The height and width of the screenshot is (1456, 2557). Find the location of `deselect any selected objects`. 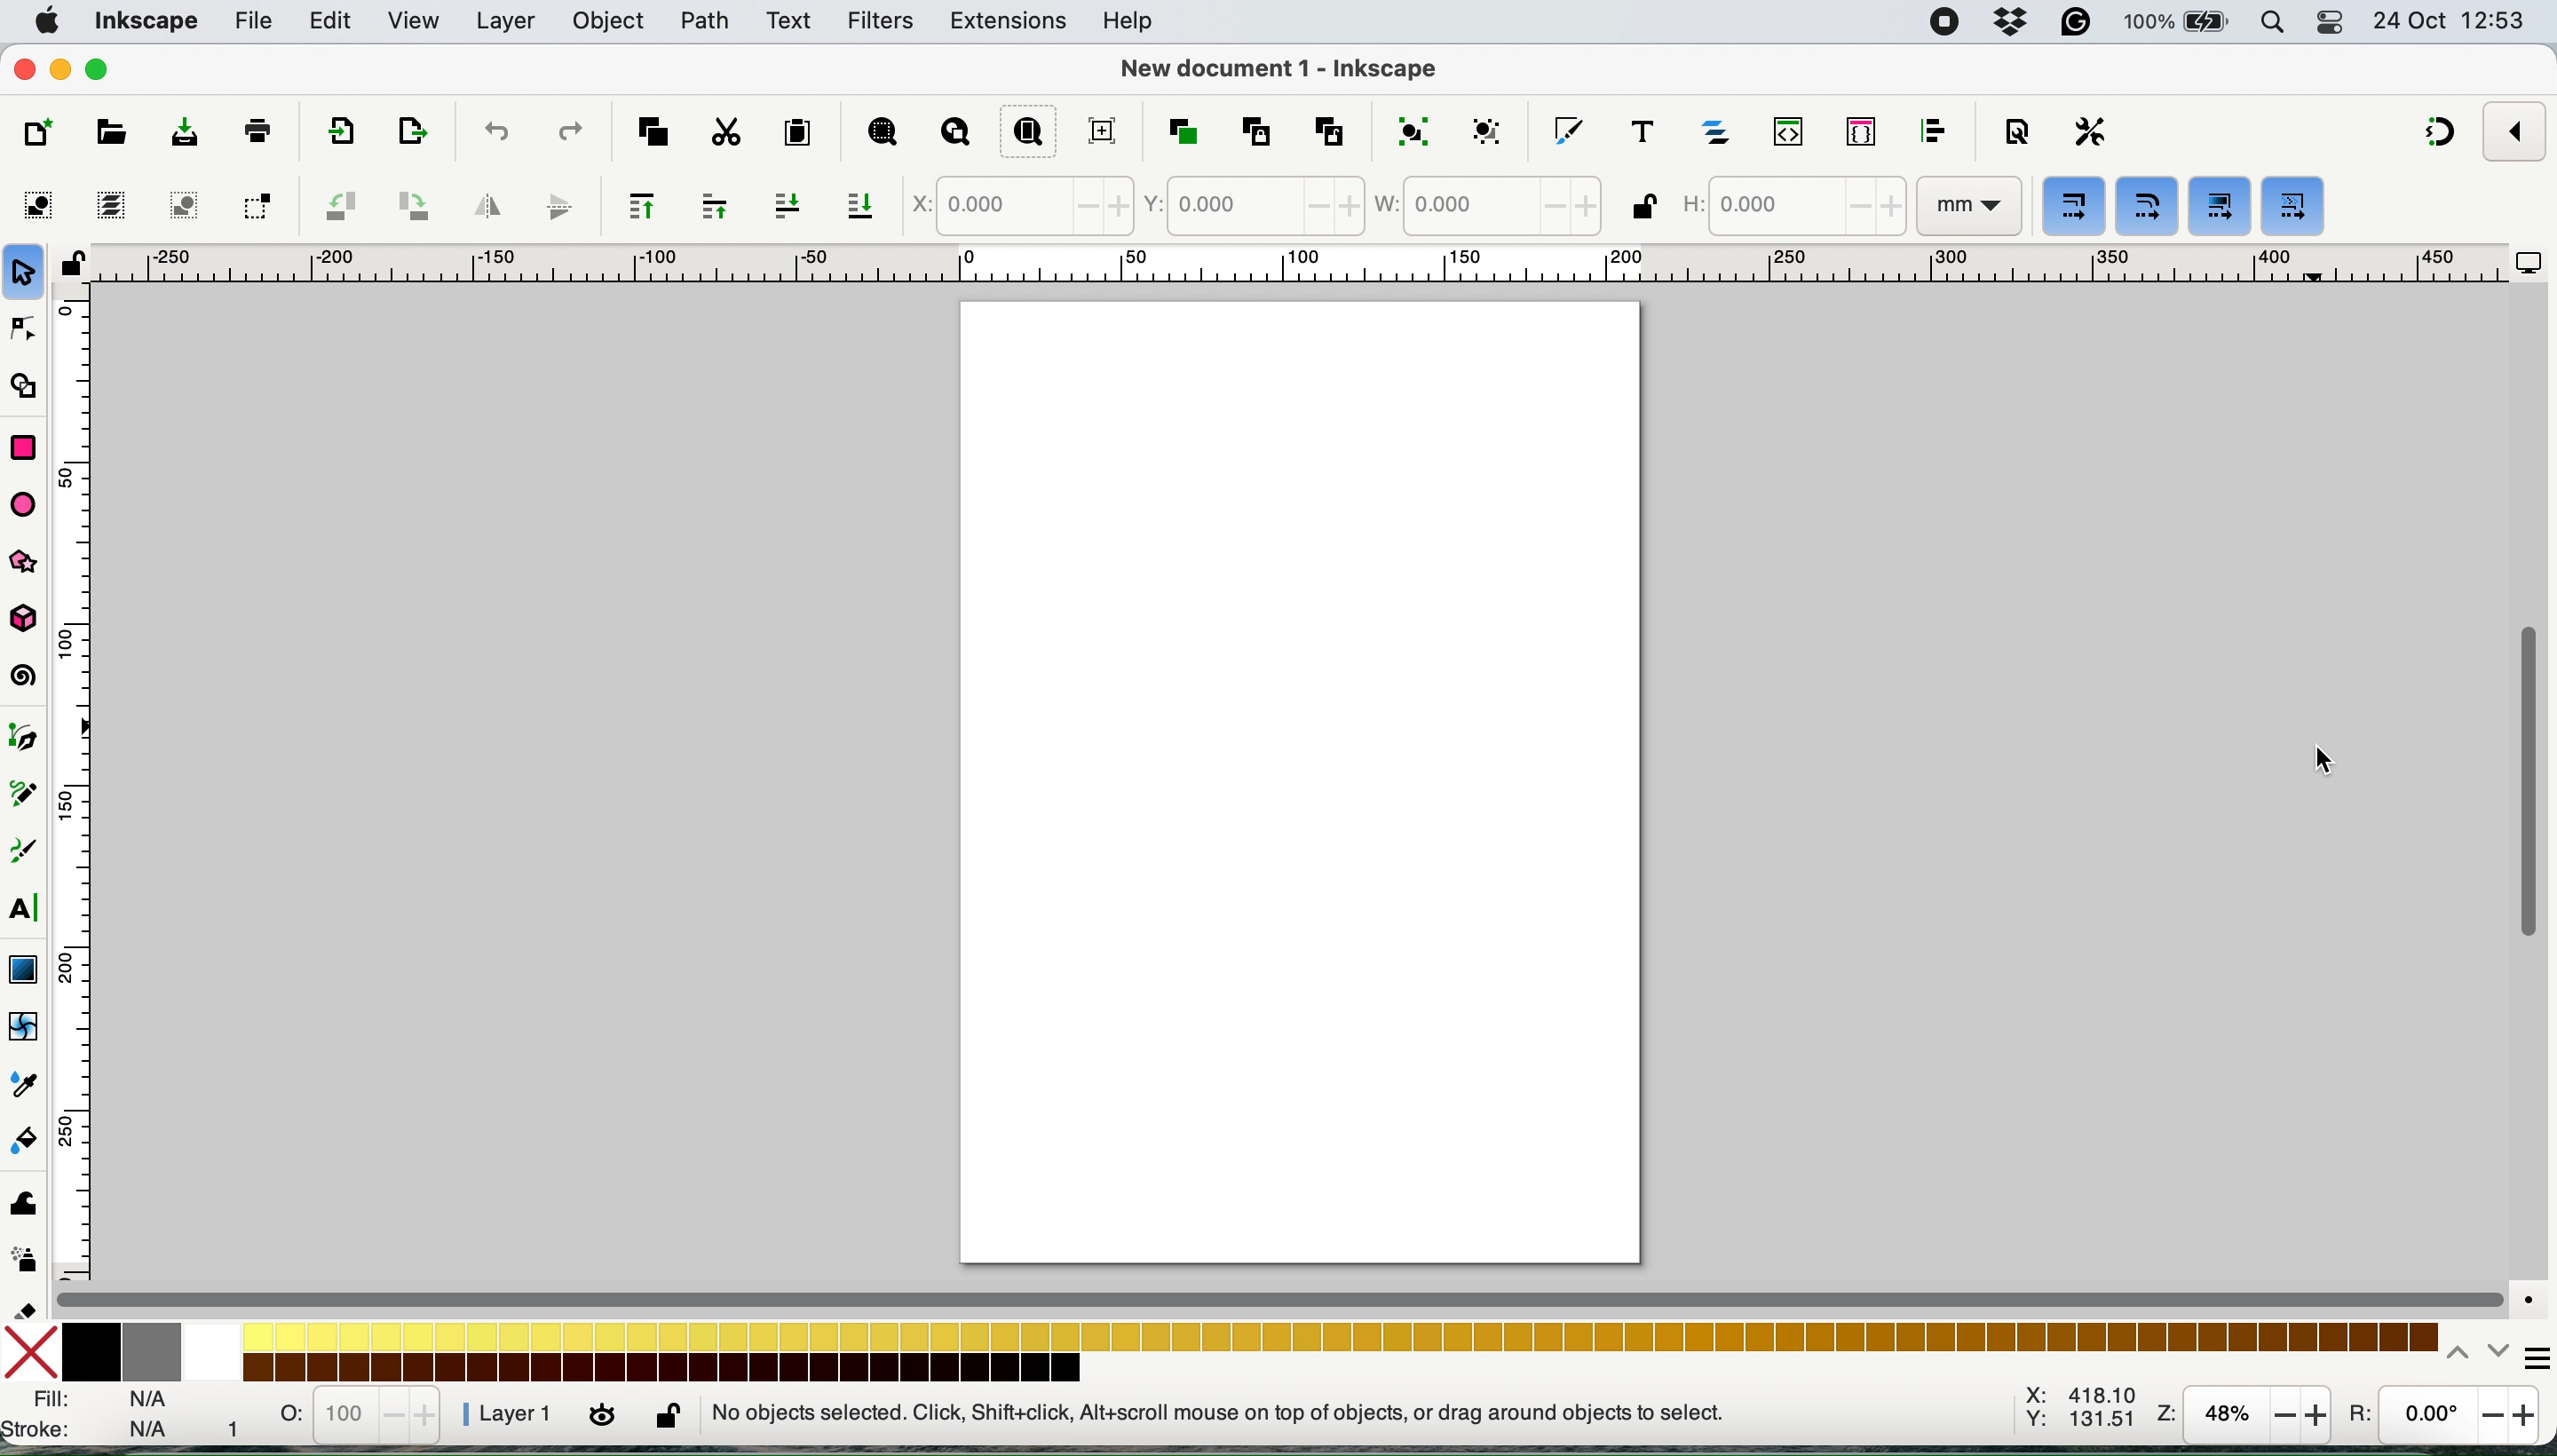

deselect any selected objects is located at coordinates (184, 208).